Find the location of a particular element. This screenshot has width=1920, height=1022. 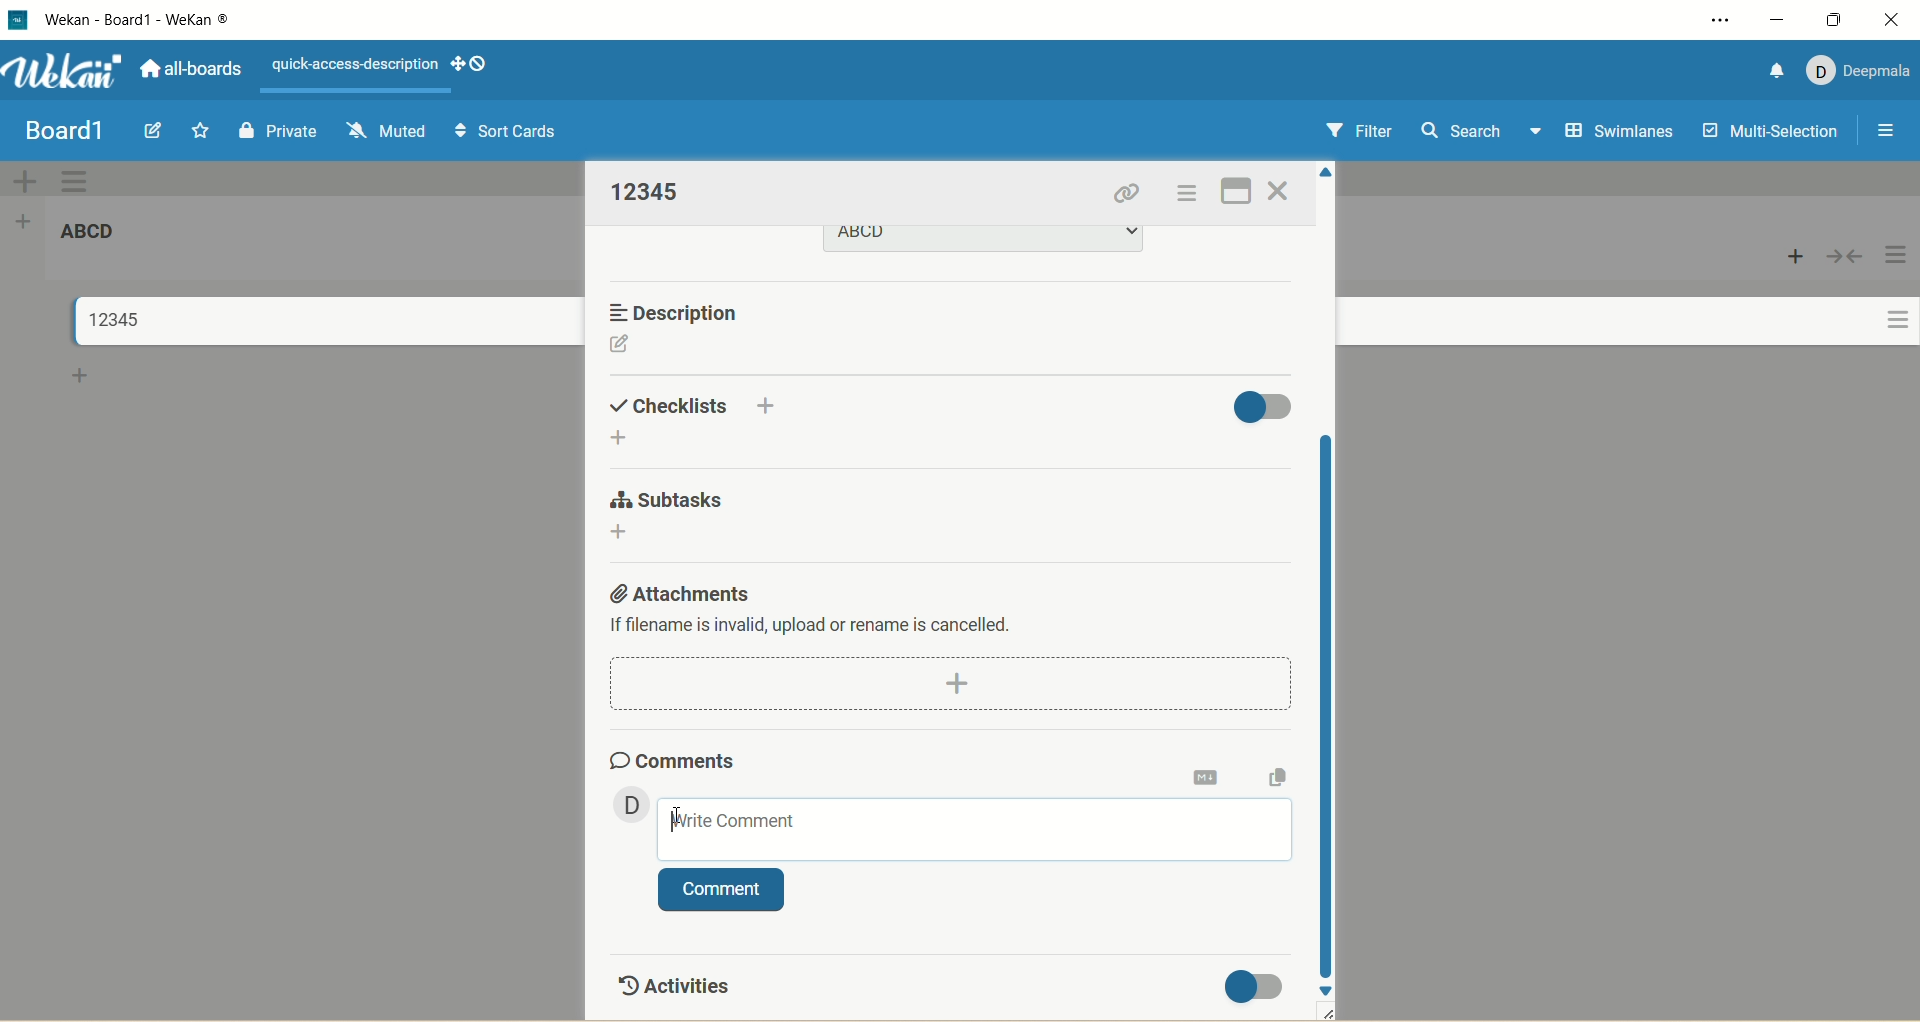

filter is located at coordinates (1355, 133).